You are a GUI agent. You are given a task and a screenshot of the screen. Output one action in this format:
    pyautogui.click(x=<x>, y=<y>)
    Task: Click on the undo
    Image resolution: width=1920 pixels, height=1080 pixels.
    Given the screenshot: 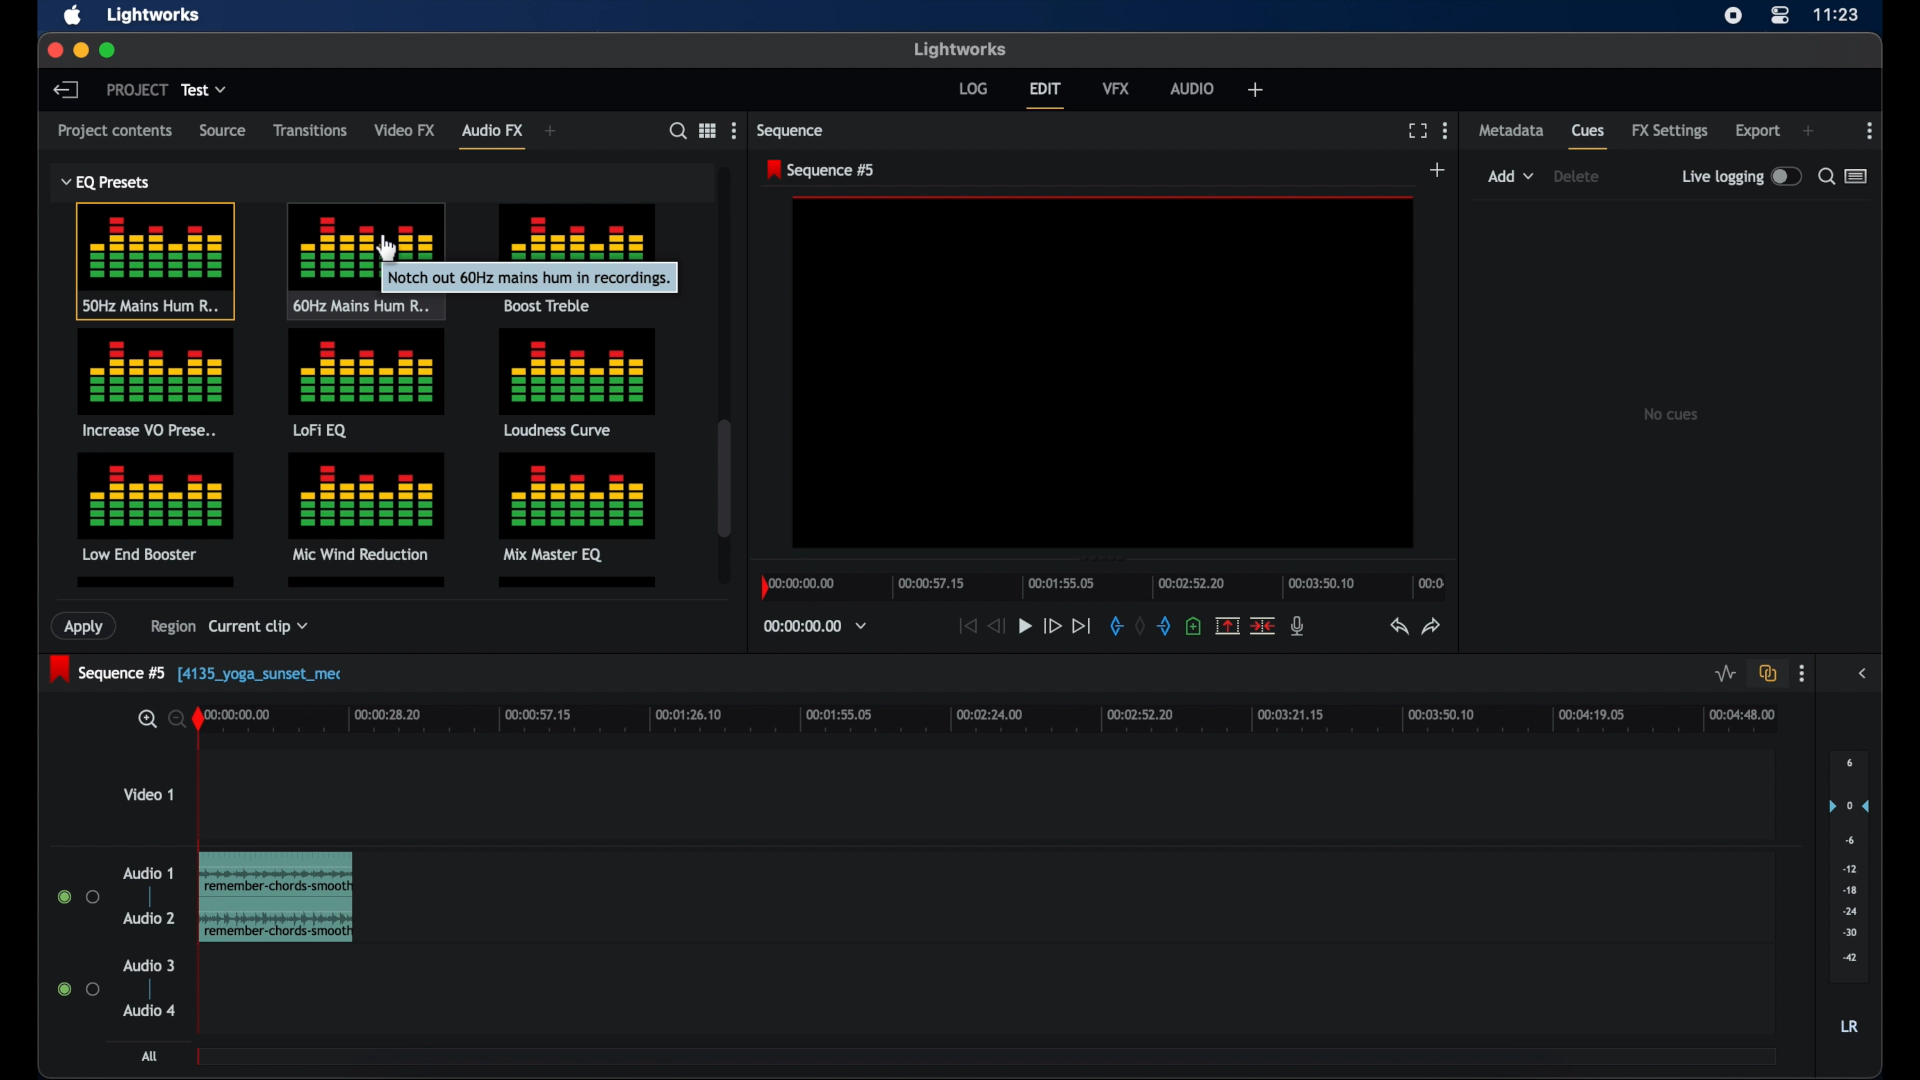 What is the action you would take?
    pyautogui.click(x=1397, y=626)
    